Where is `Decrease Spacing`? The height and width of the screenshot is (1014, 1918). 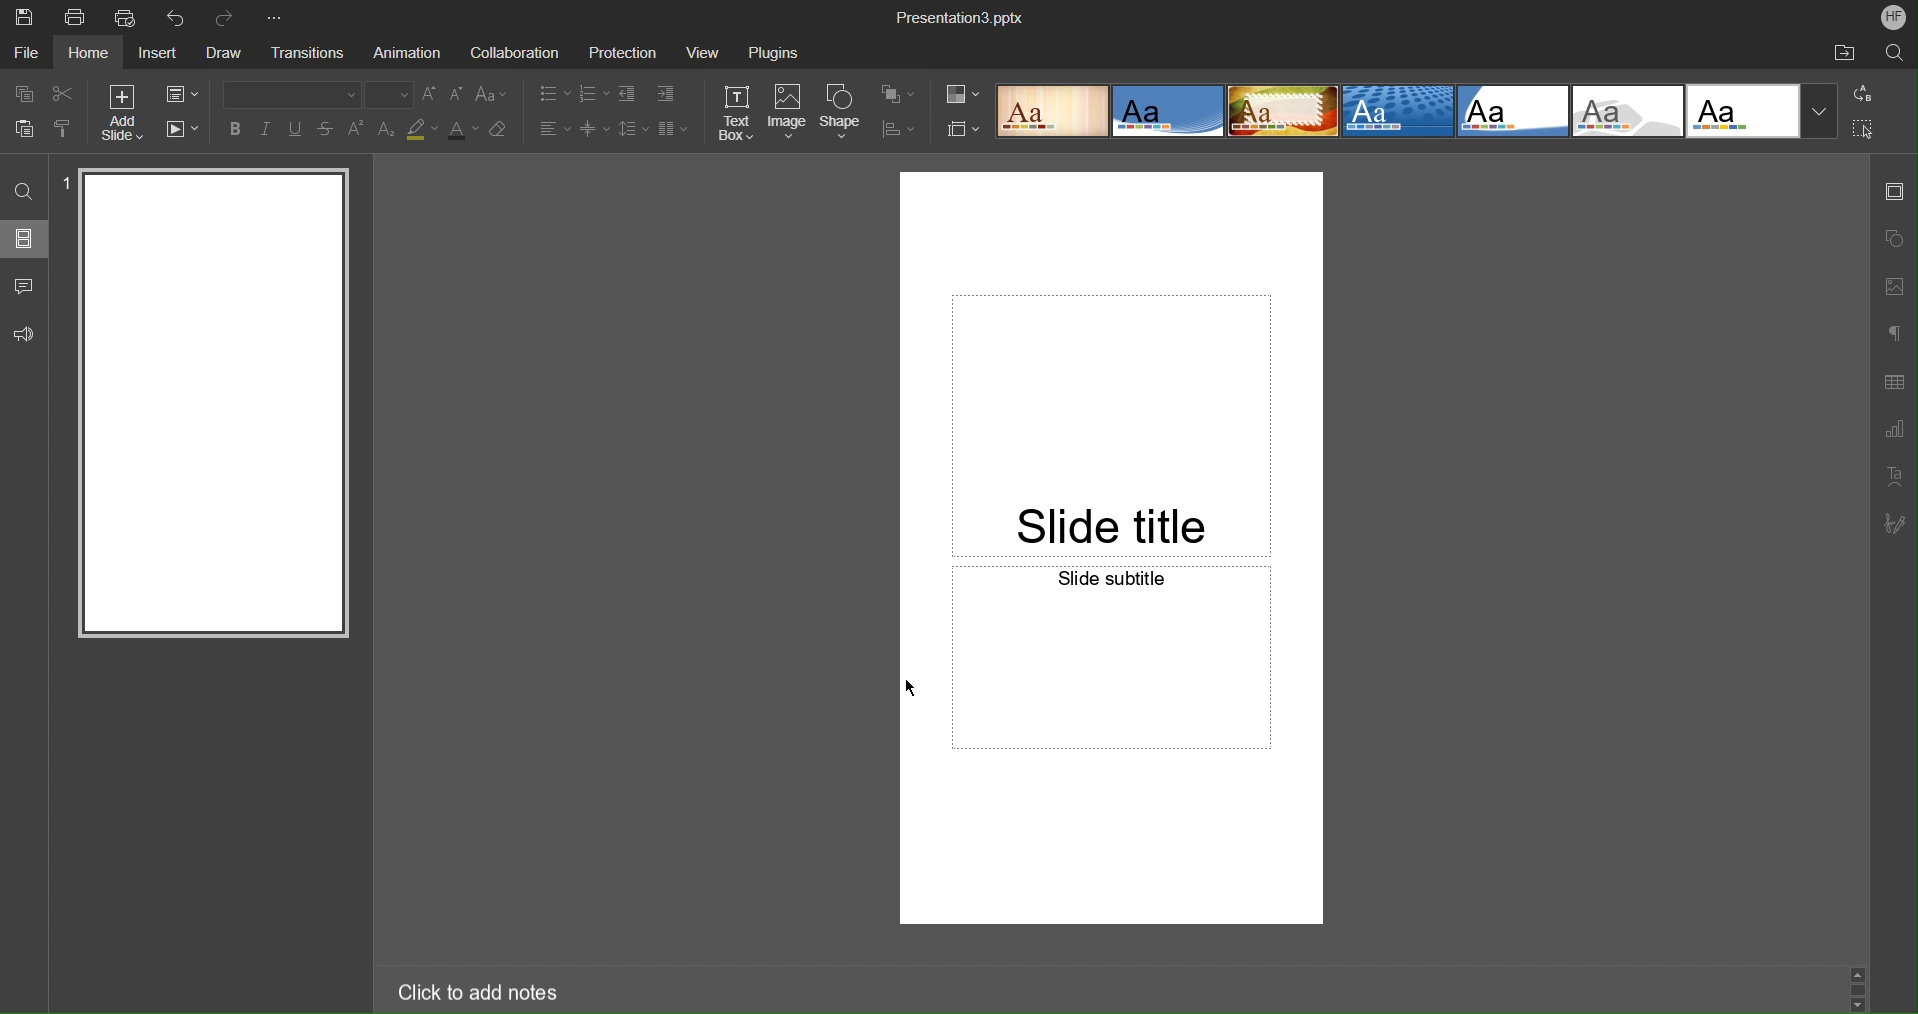 Decrease Spacing is located at coordinates (592, 129).